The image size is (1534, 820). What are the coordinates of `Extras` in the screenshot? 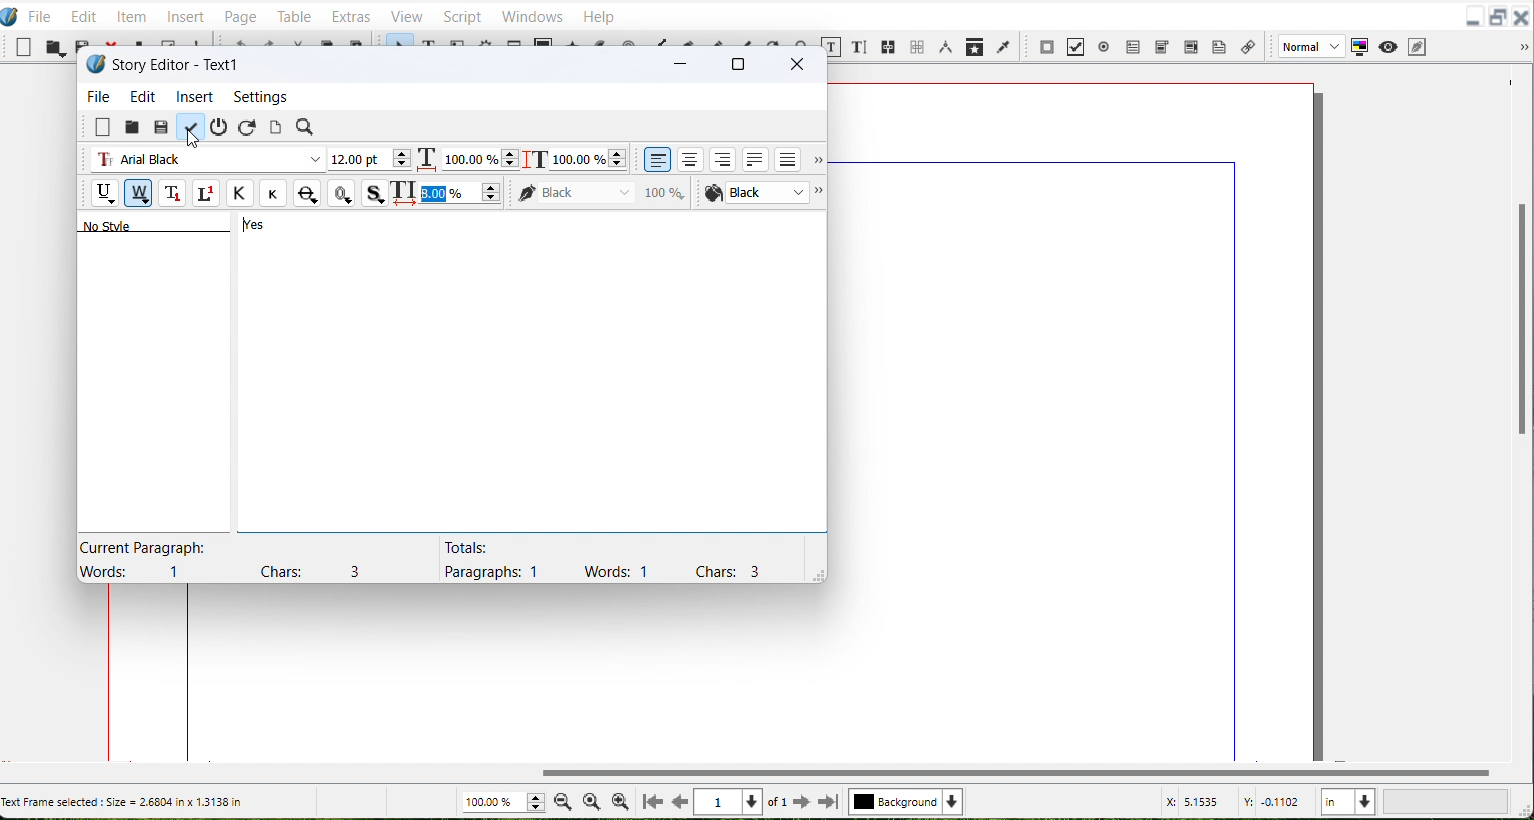 It's located at (351, 15).